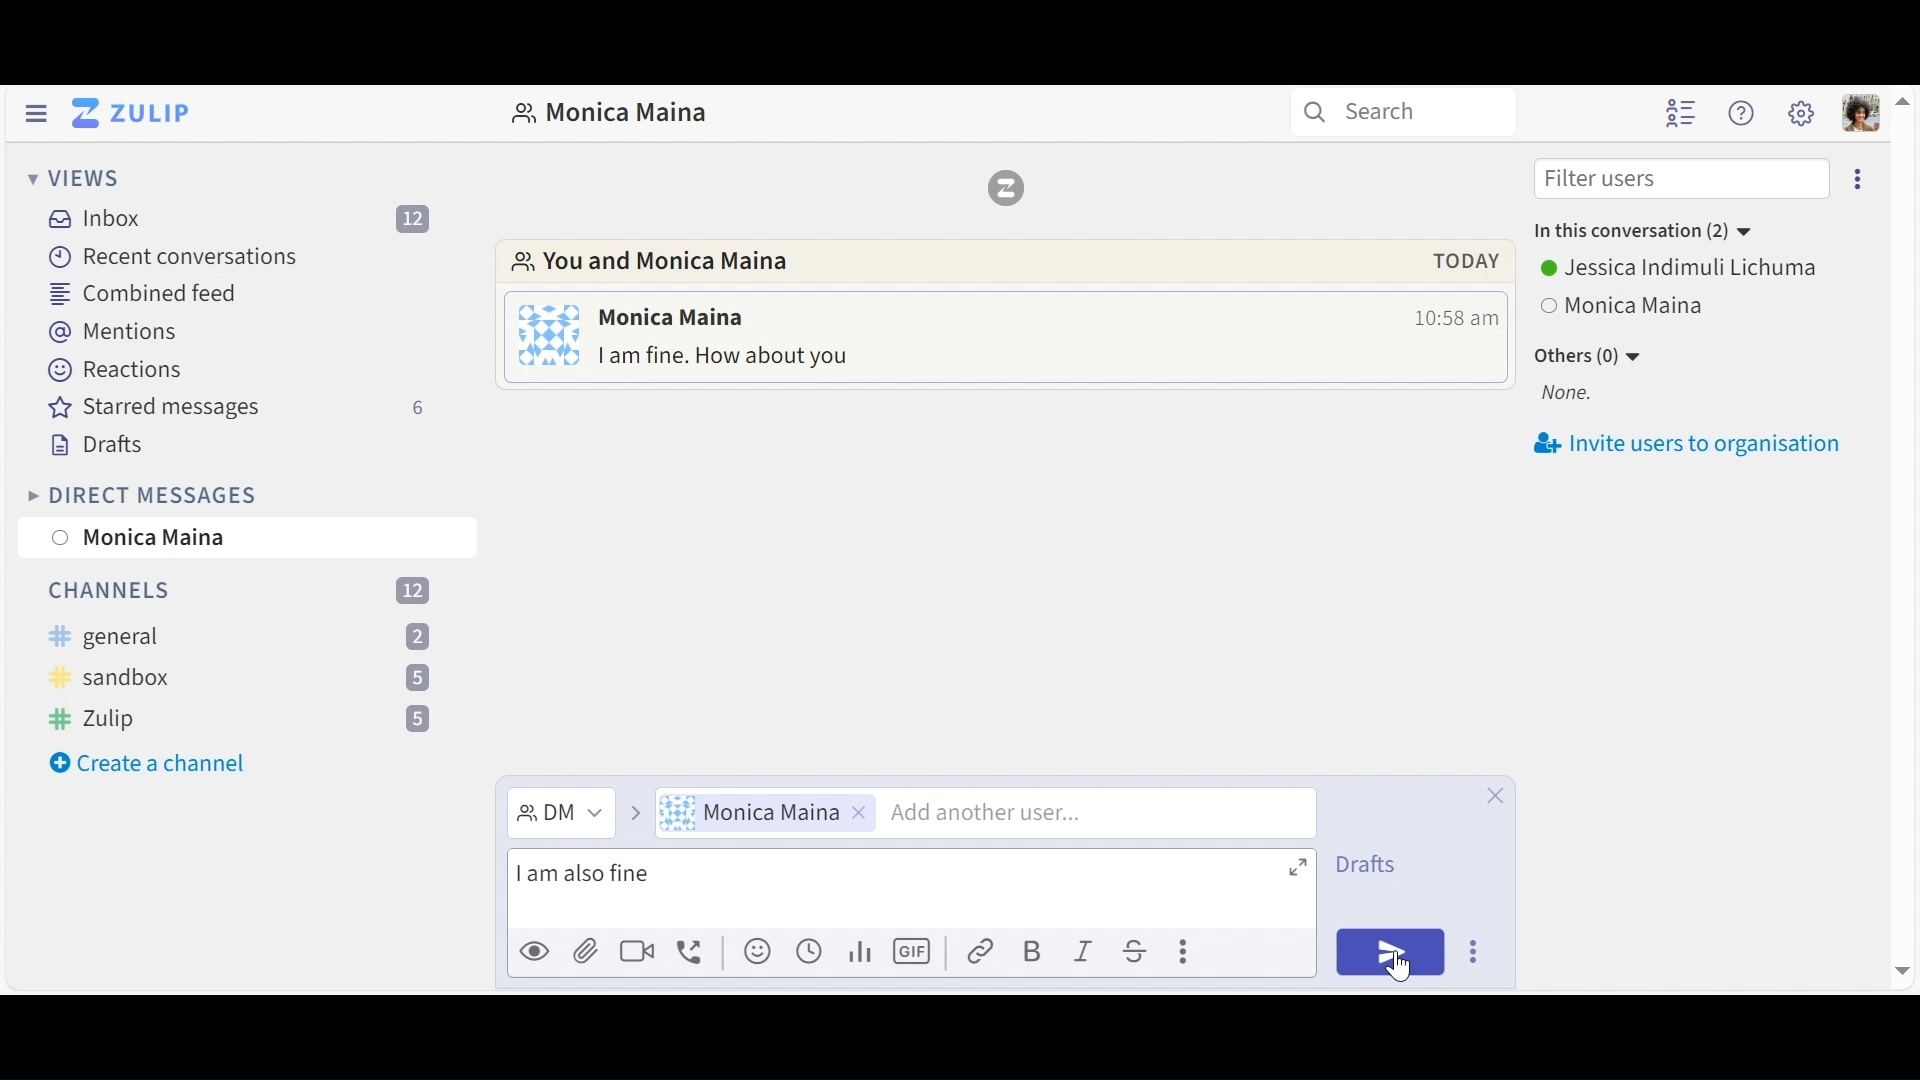 This screenshot has height=1080, width=1920. Describe the element at coordinates (145, 495) in the screenshot. I see `Direct Messages` at that location.